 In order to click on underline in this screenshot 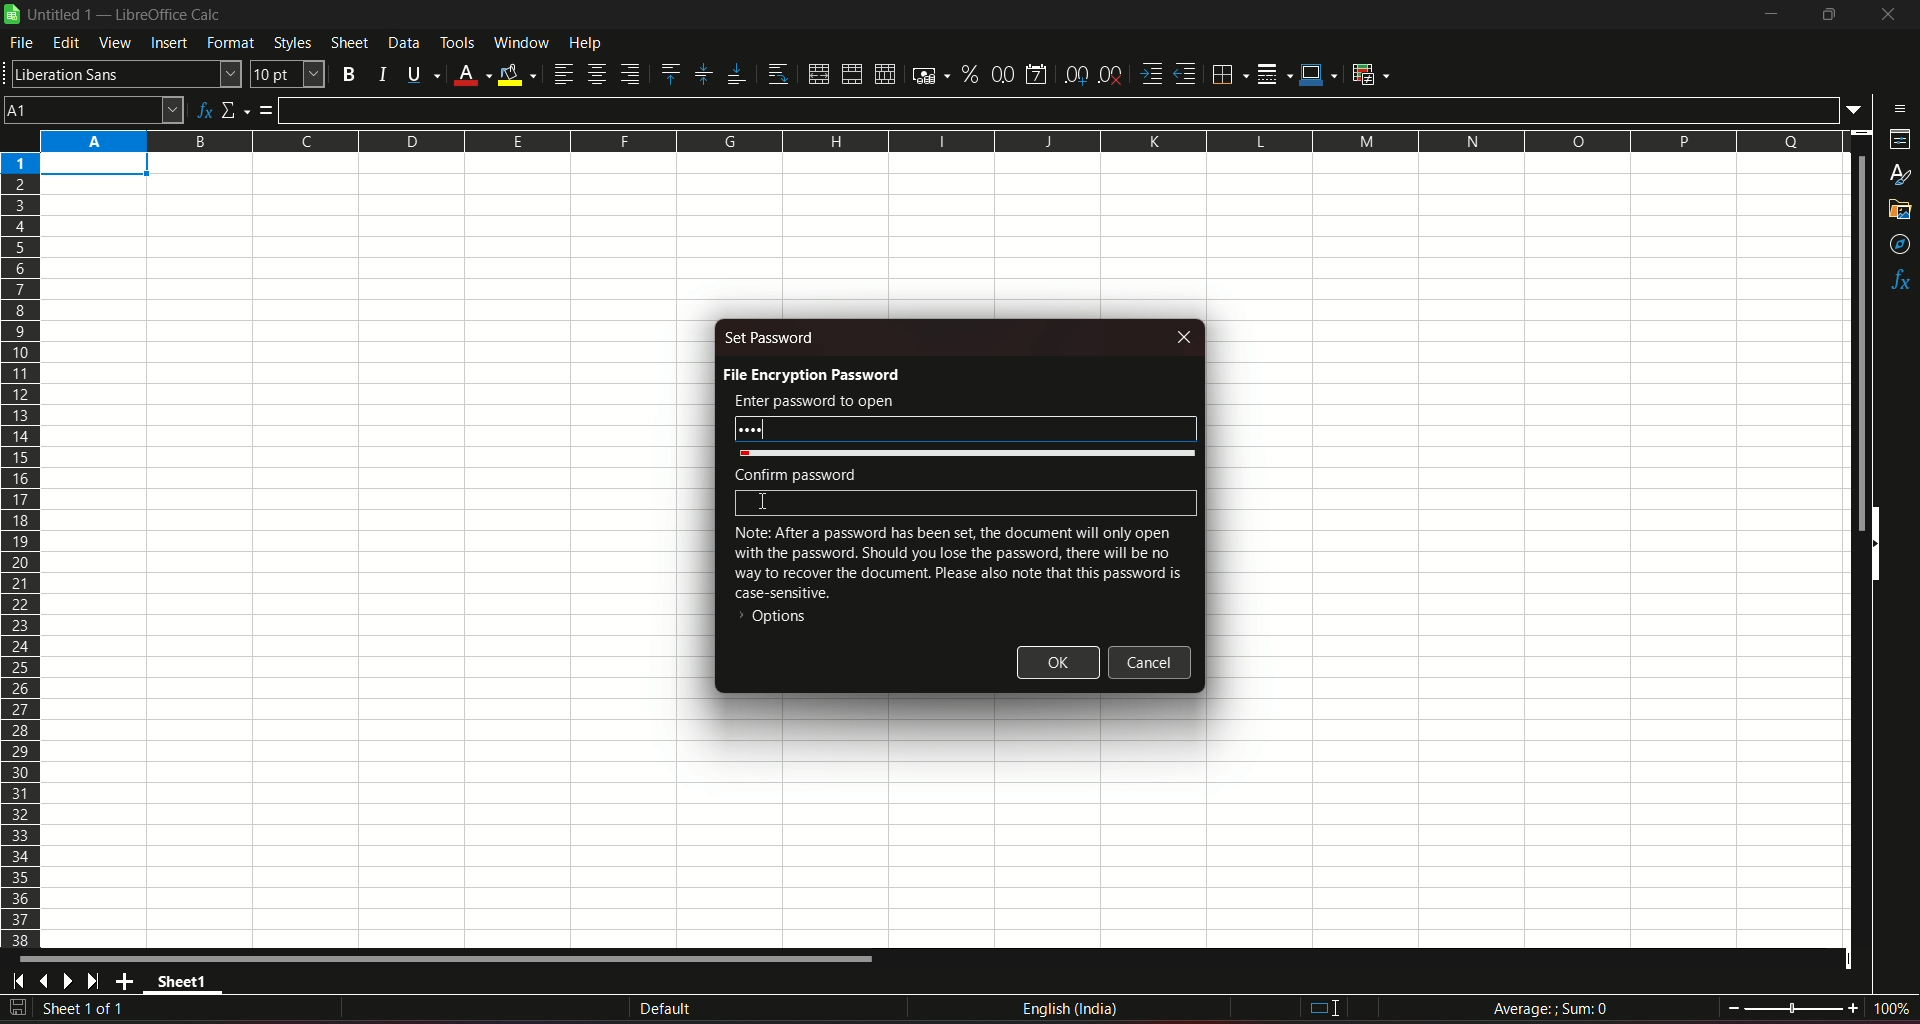, I will do `click(419, 73)`.